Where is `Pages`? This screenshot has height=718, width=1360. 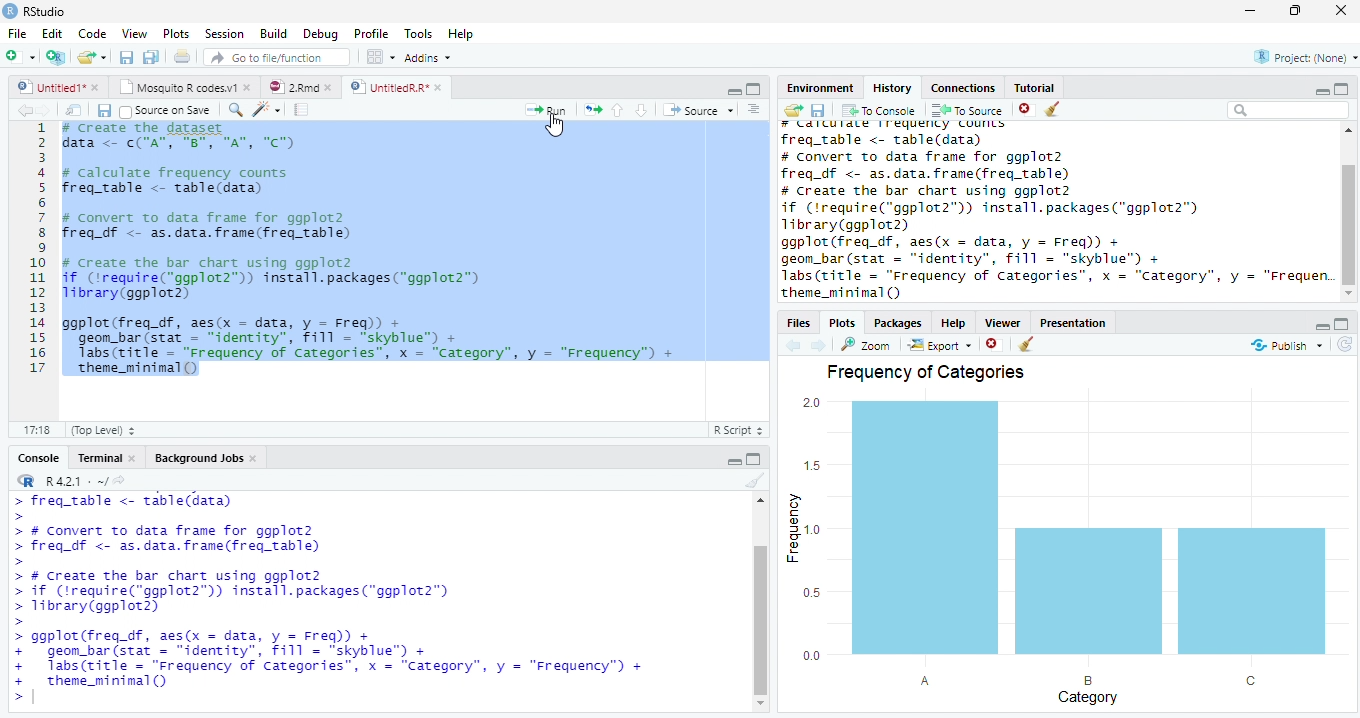
Pages is located at coordinates (593, 110).